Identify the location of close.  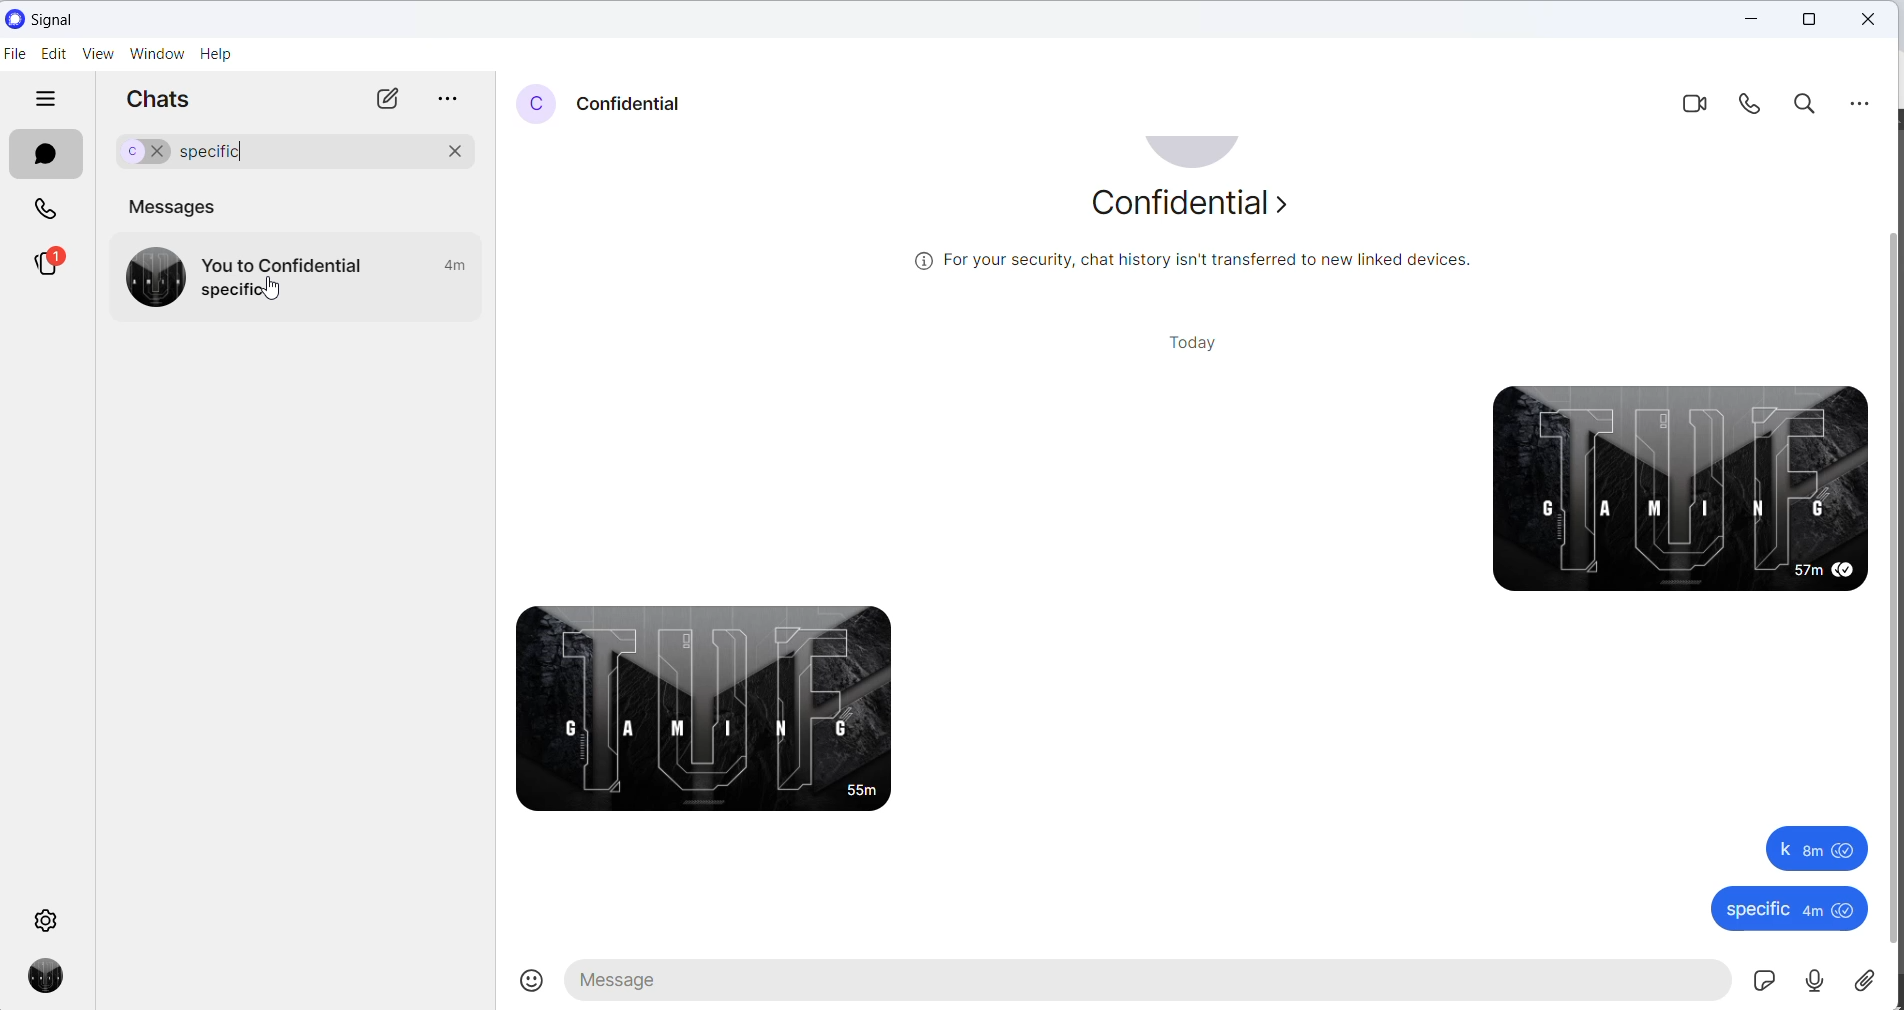
(1754, 19).